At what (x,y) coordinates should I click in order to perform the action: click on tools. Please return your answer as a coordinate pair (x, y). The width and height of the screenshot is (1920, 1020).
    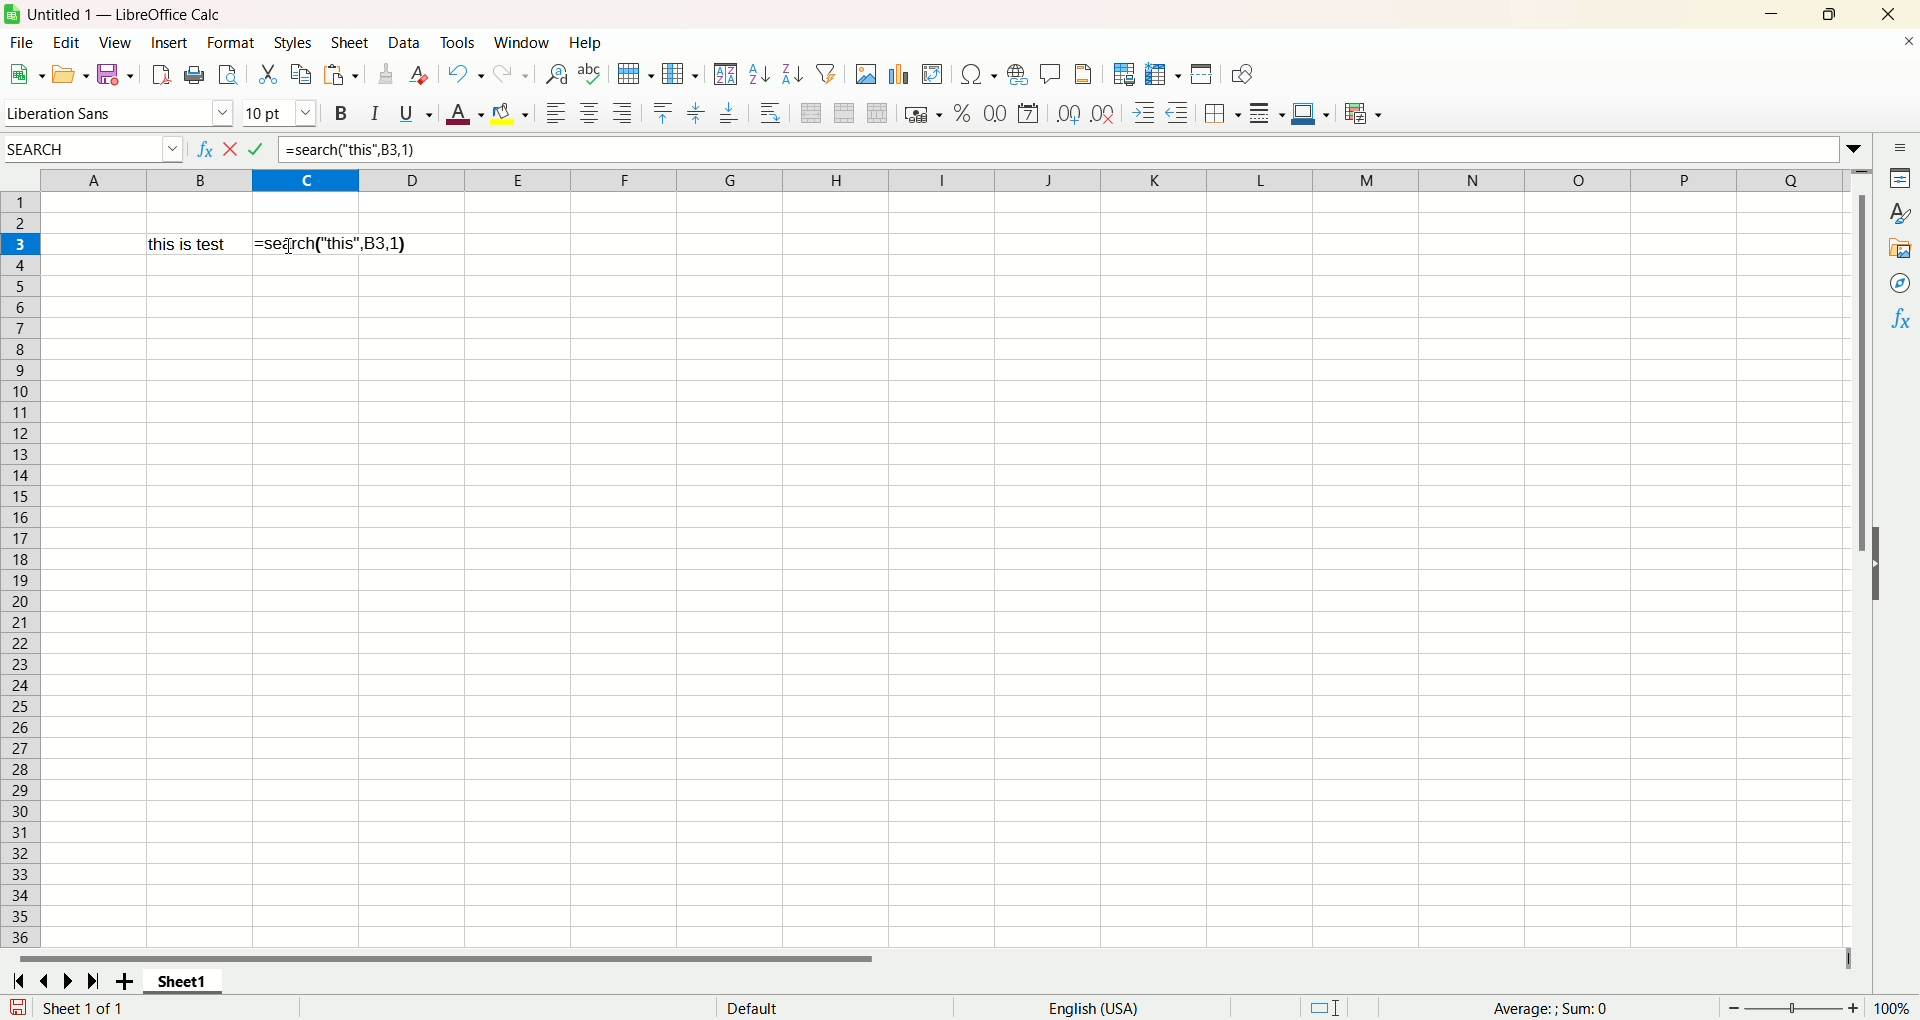
    Looking at the image, I should click on (458, 44).